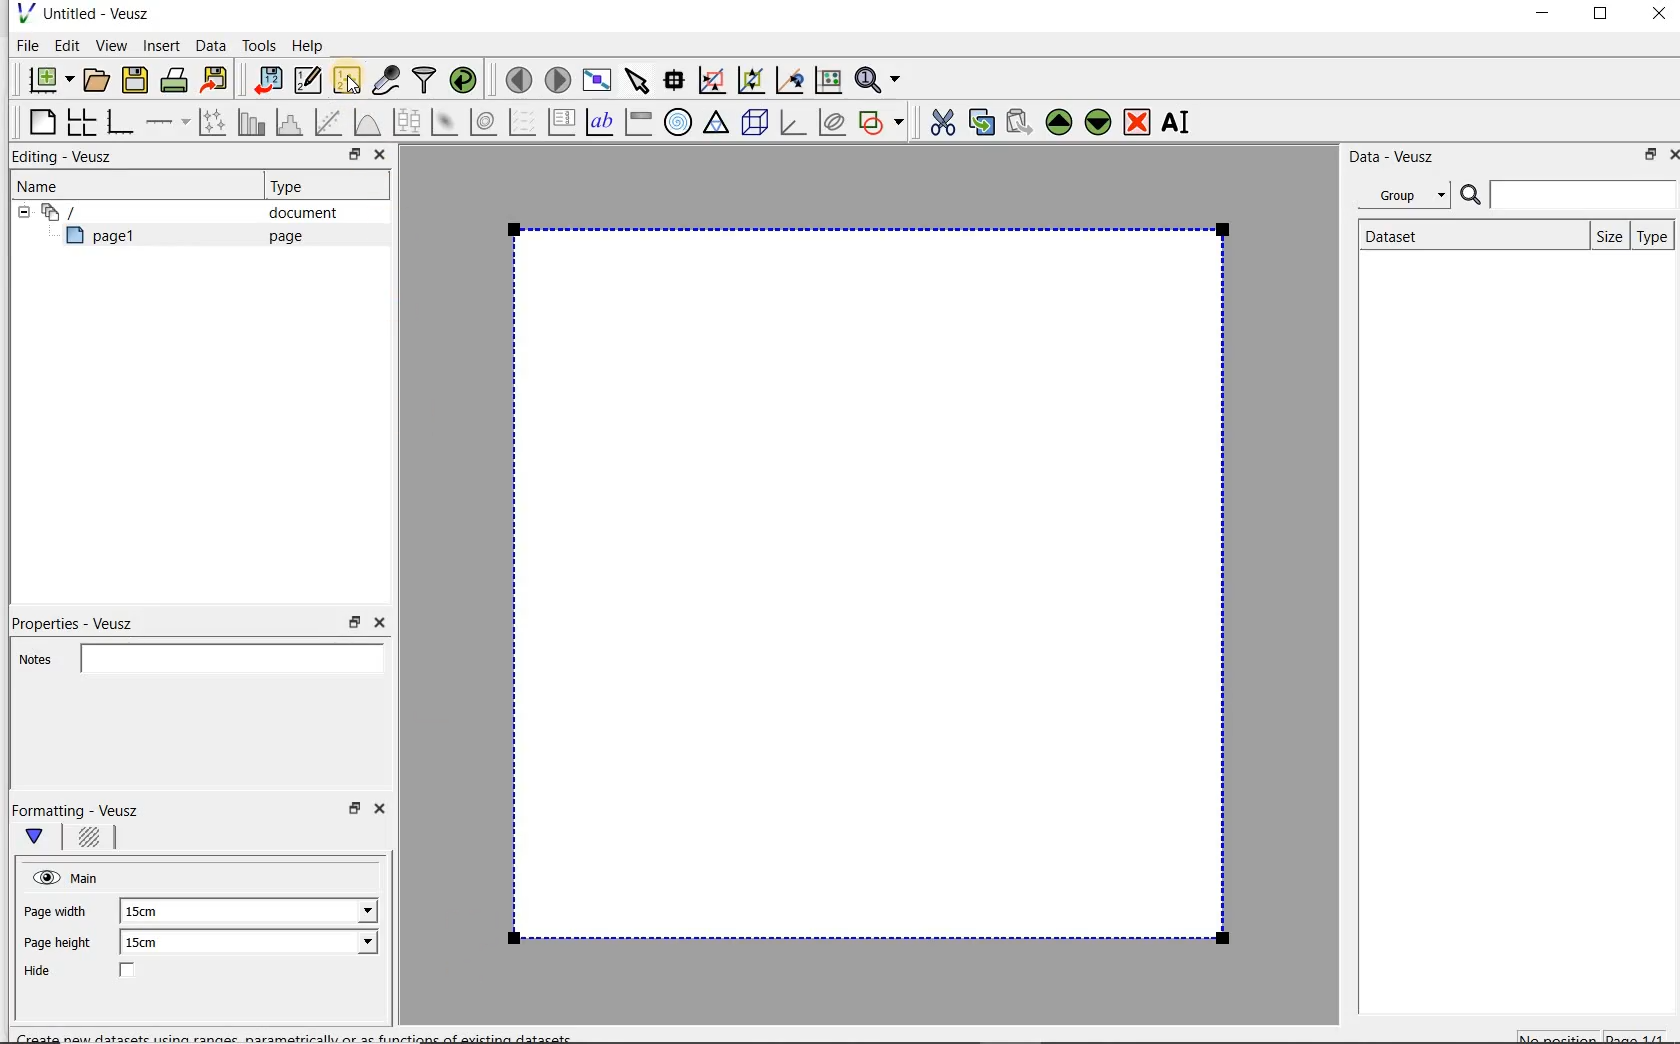  Describe the element at coordinates (1138, 121) in the screenshot. I see `remove the selected widget` at that location.